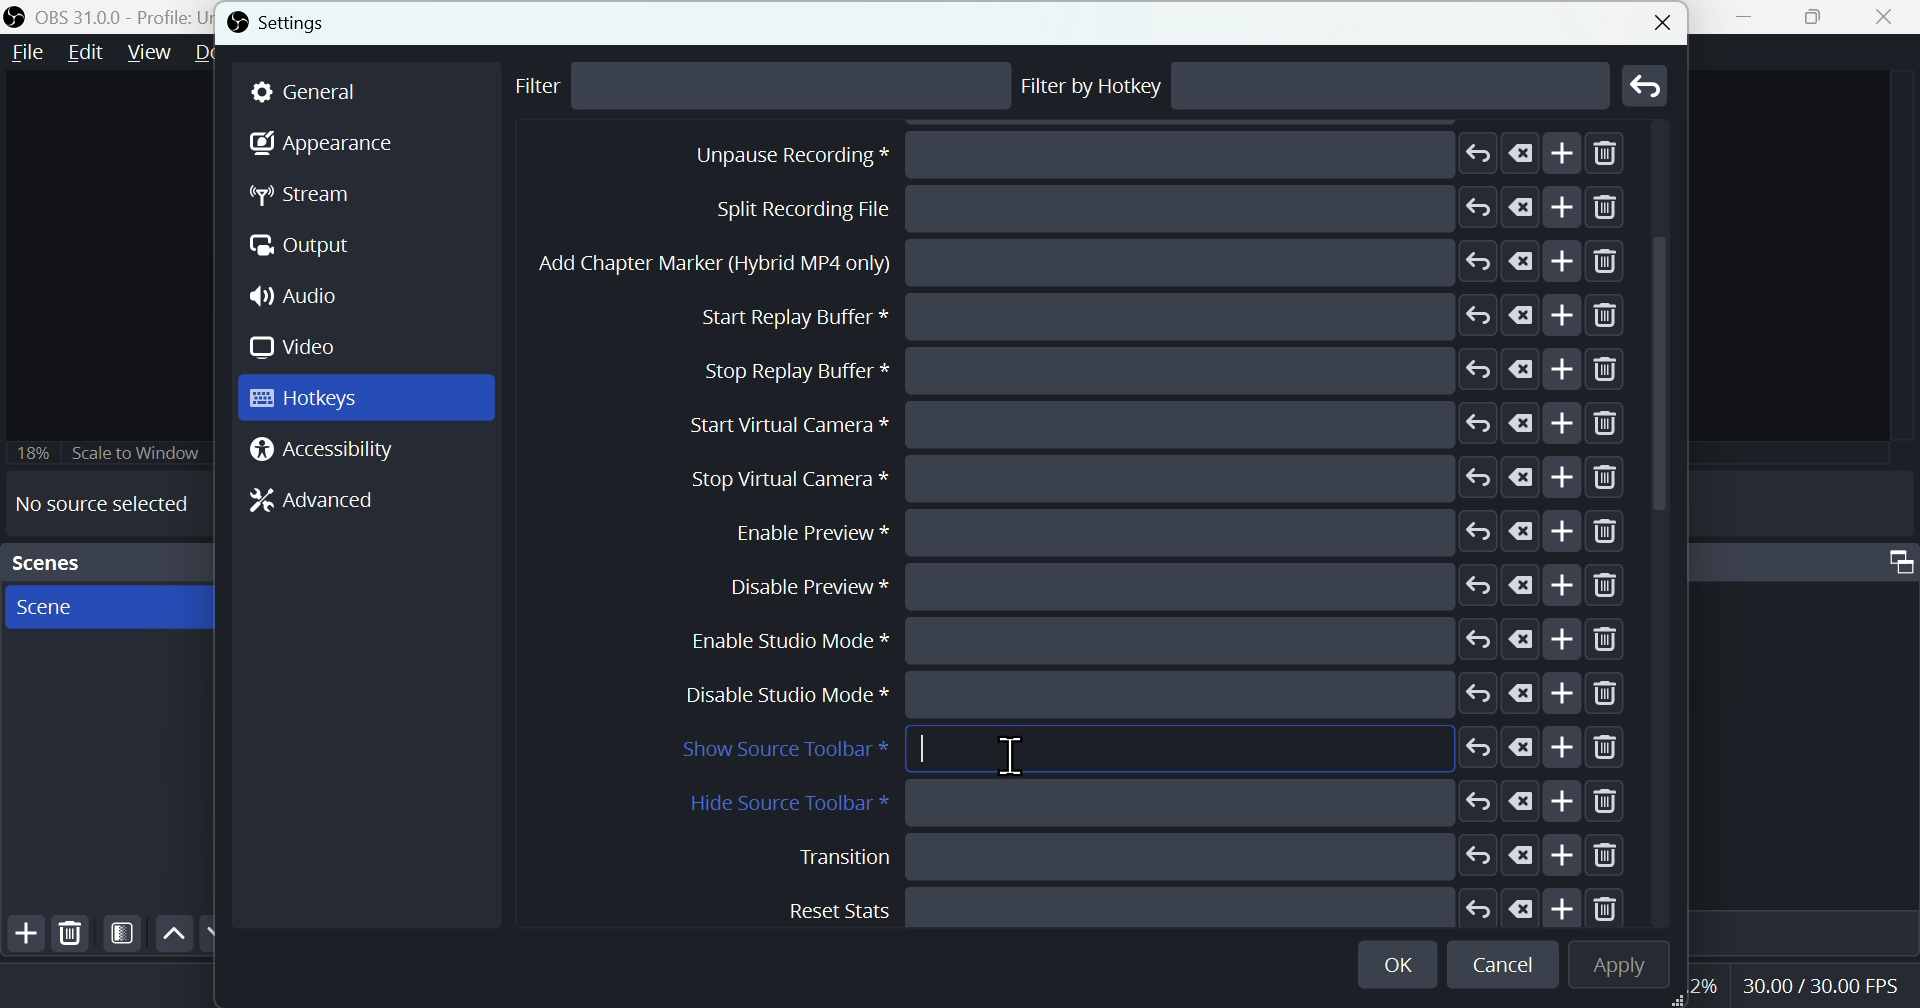  Describe the element at coordinates (1084, 265) in the screenshot. I see `Stop recording` at that location.